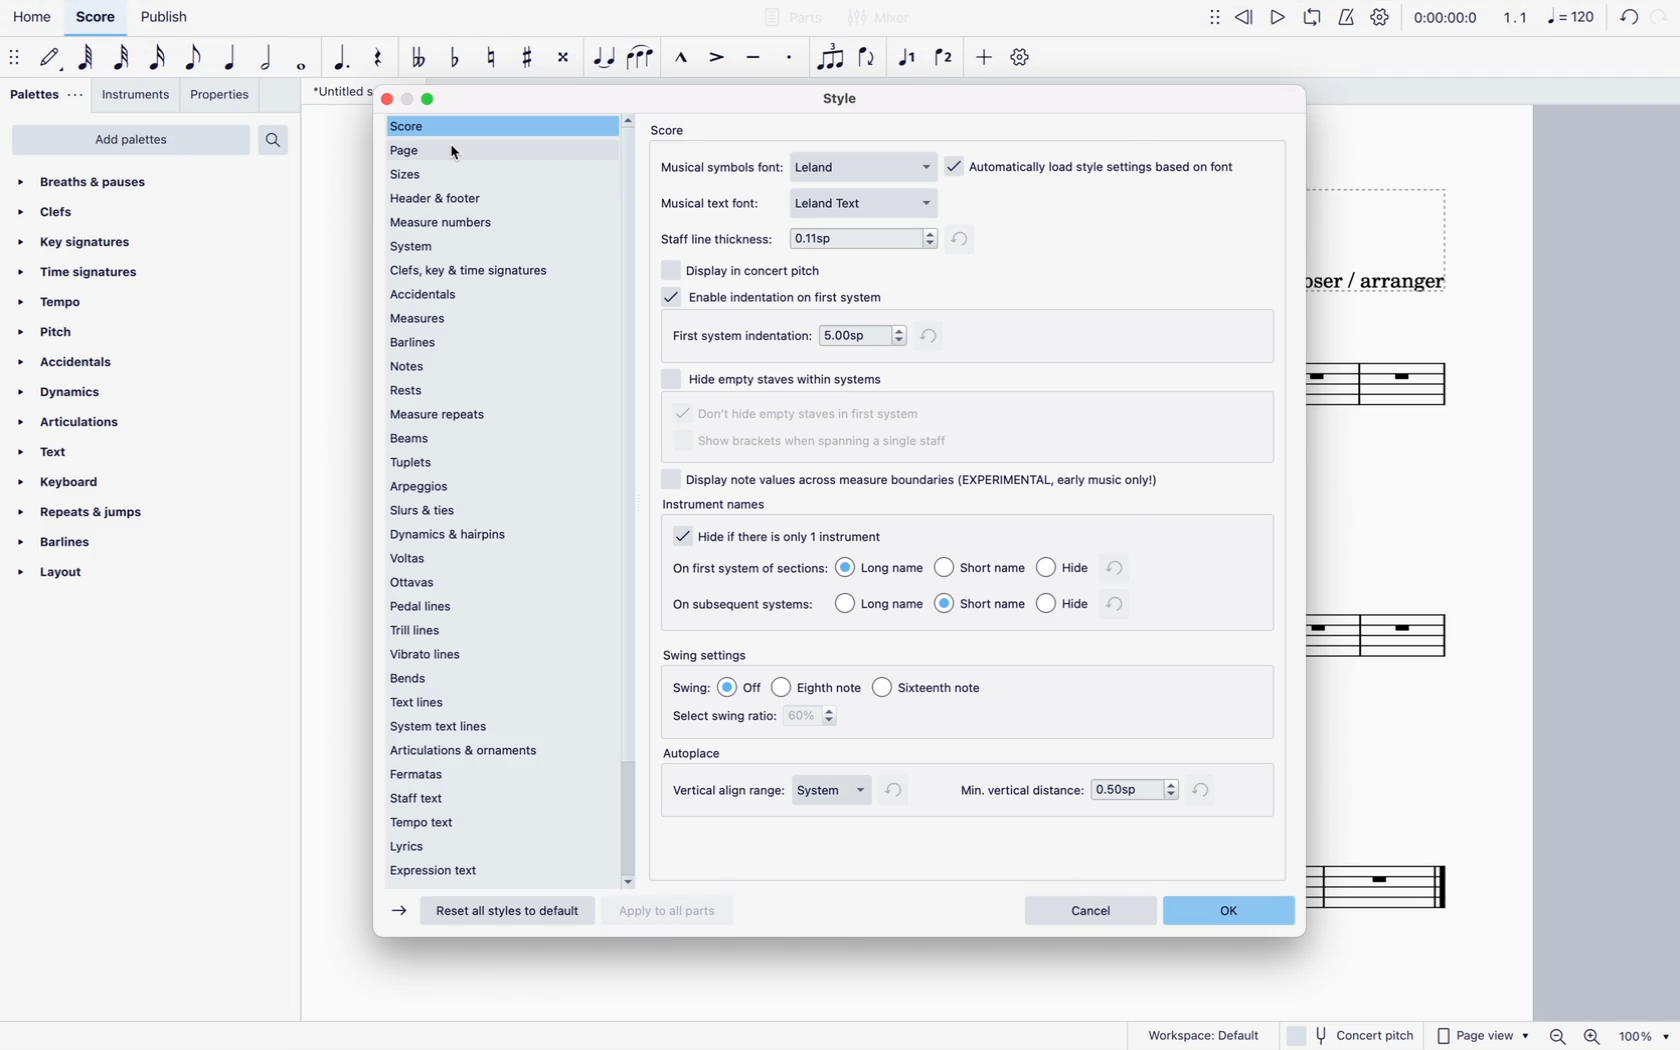 The height and width of the screenshot is (1050, 1680). I want to click on show/hide, so click(1213, 23).